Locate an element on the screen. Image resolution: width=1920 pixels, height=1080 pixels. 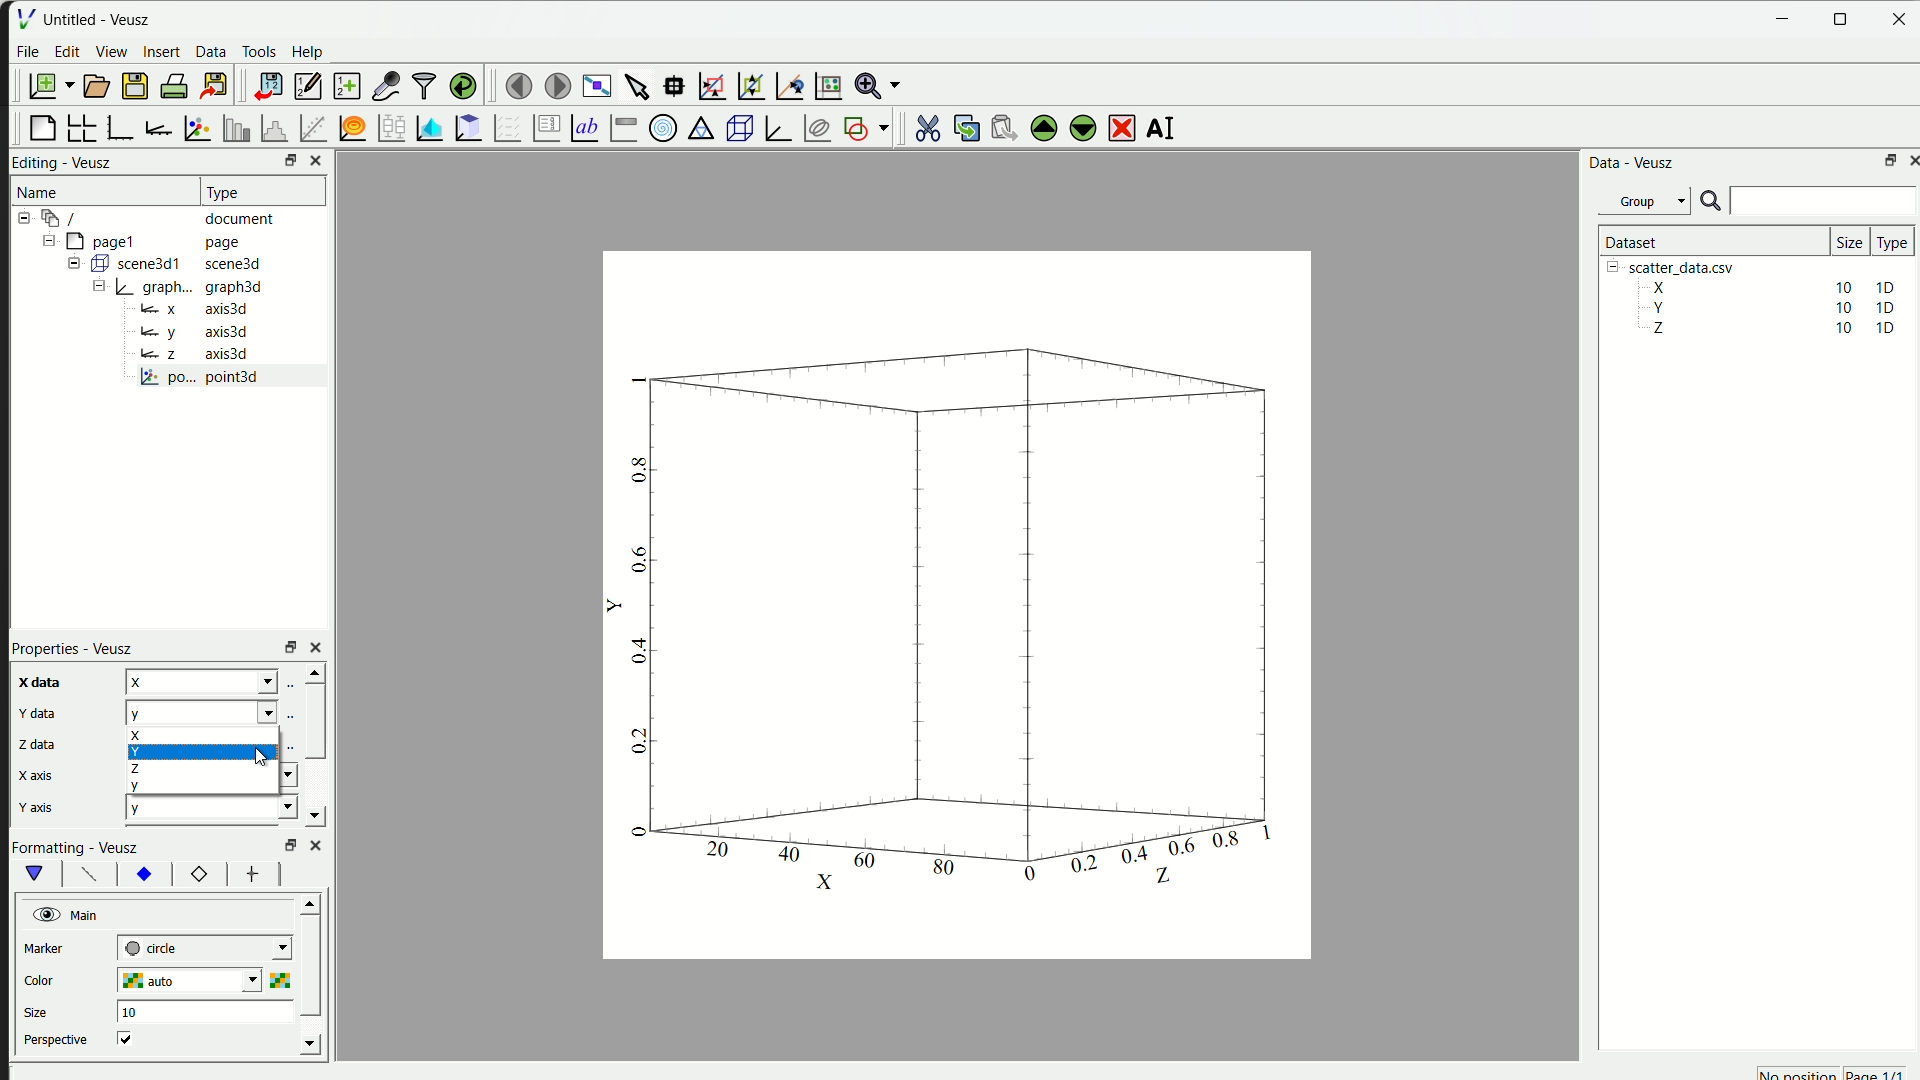
Ternary Graph is located at coordinates (698, 128).